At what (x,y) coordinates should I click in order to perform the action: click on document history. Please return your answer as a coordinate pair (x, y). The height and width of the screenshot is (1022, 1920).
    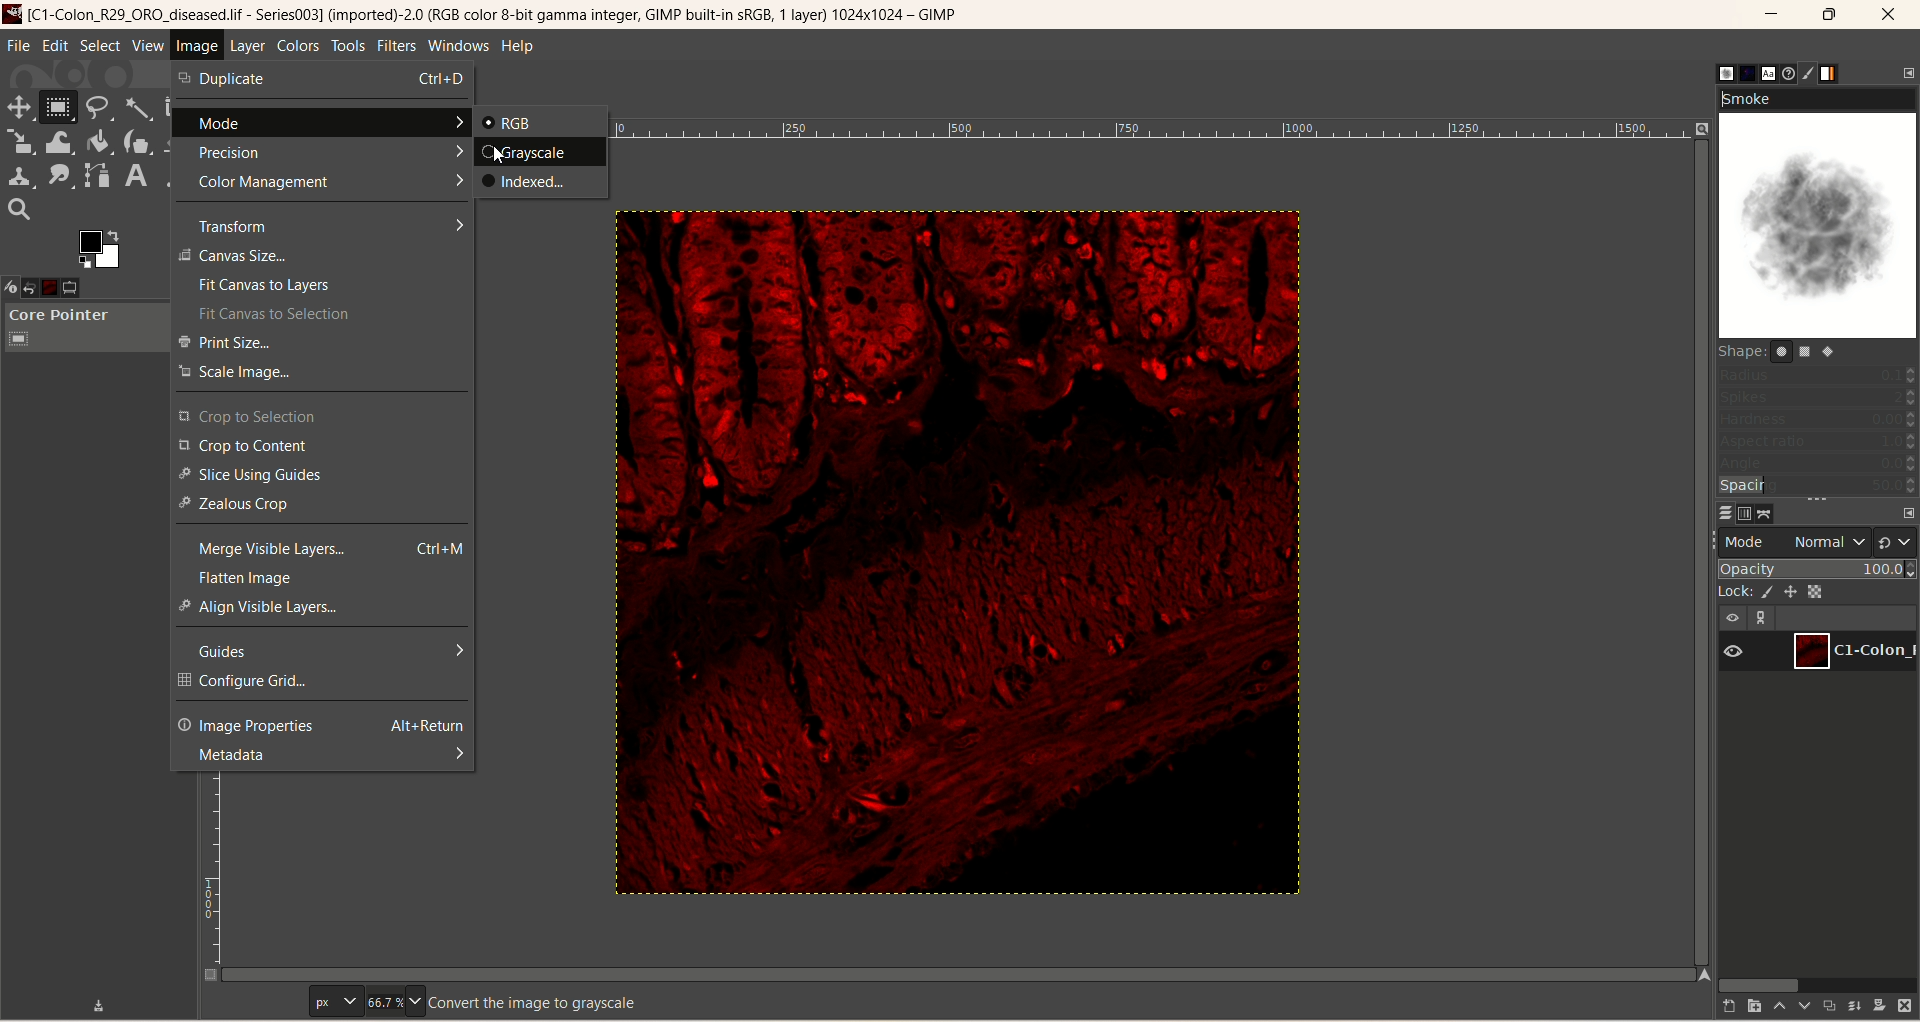
    Looking at the image, I should click on (1783, 73).